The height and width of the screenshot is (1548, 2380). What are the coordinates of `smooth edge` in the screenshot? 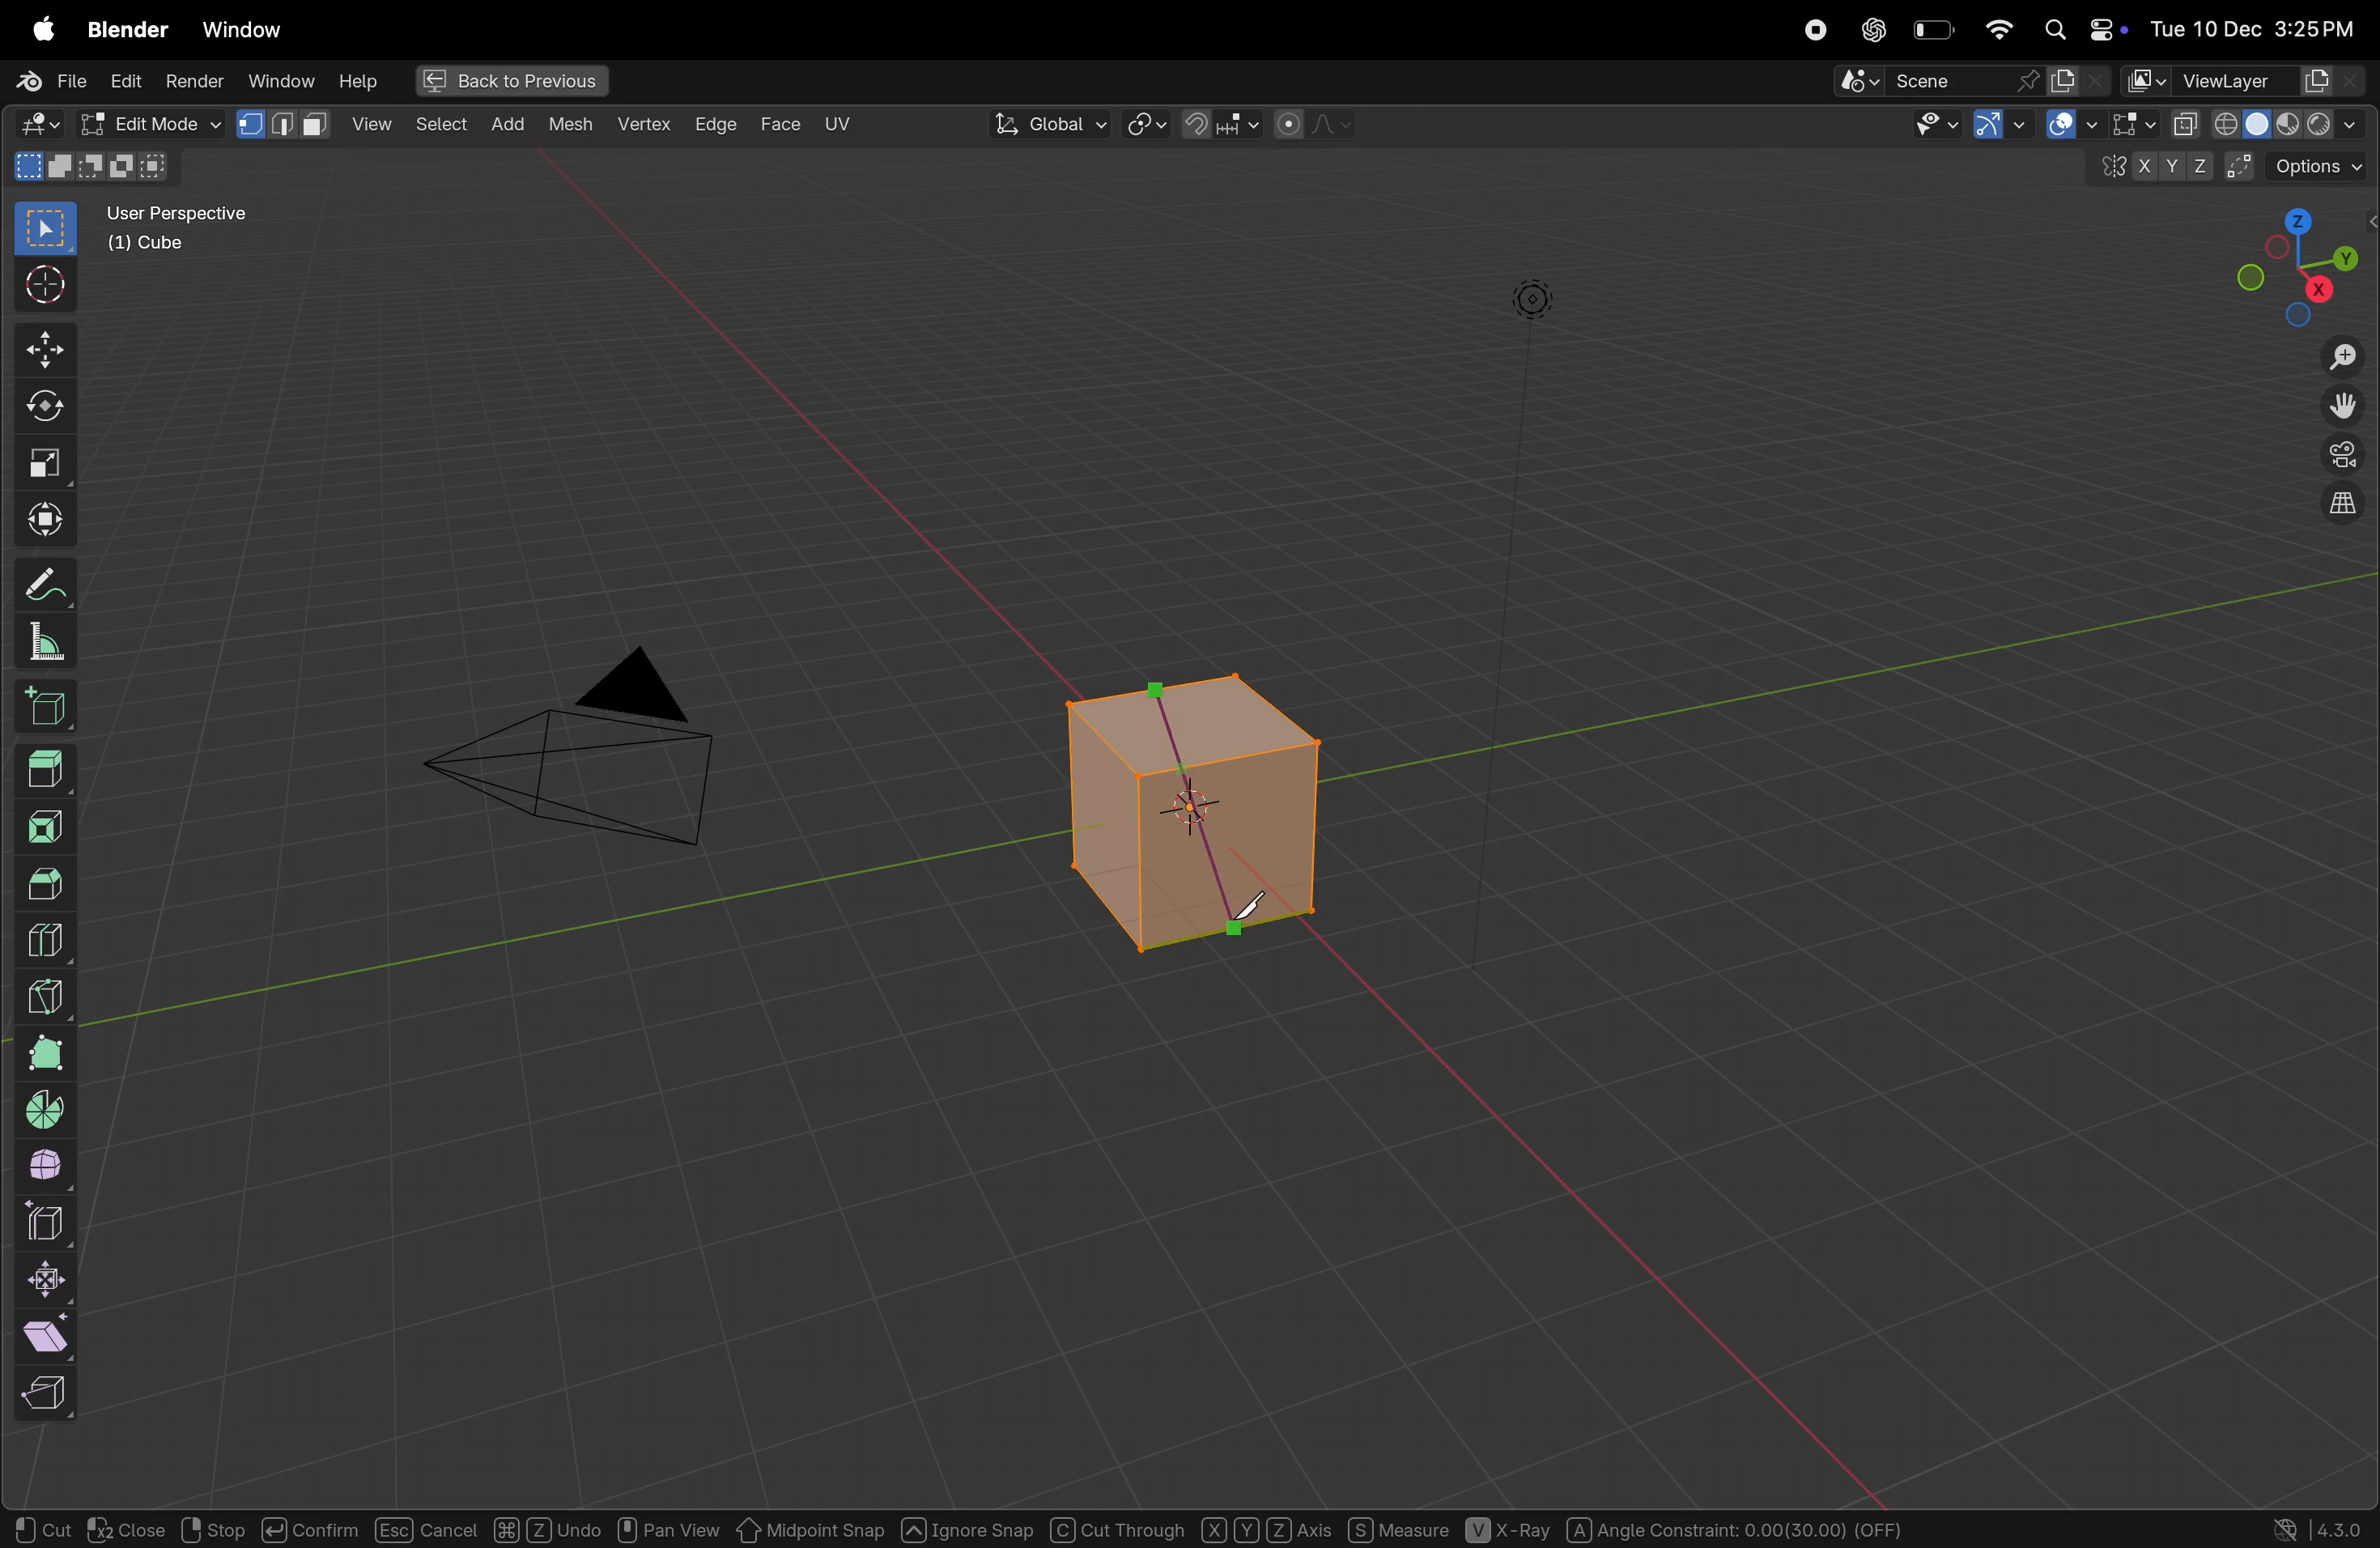 It's located at (50, 1168).